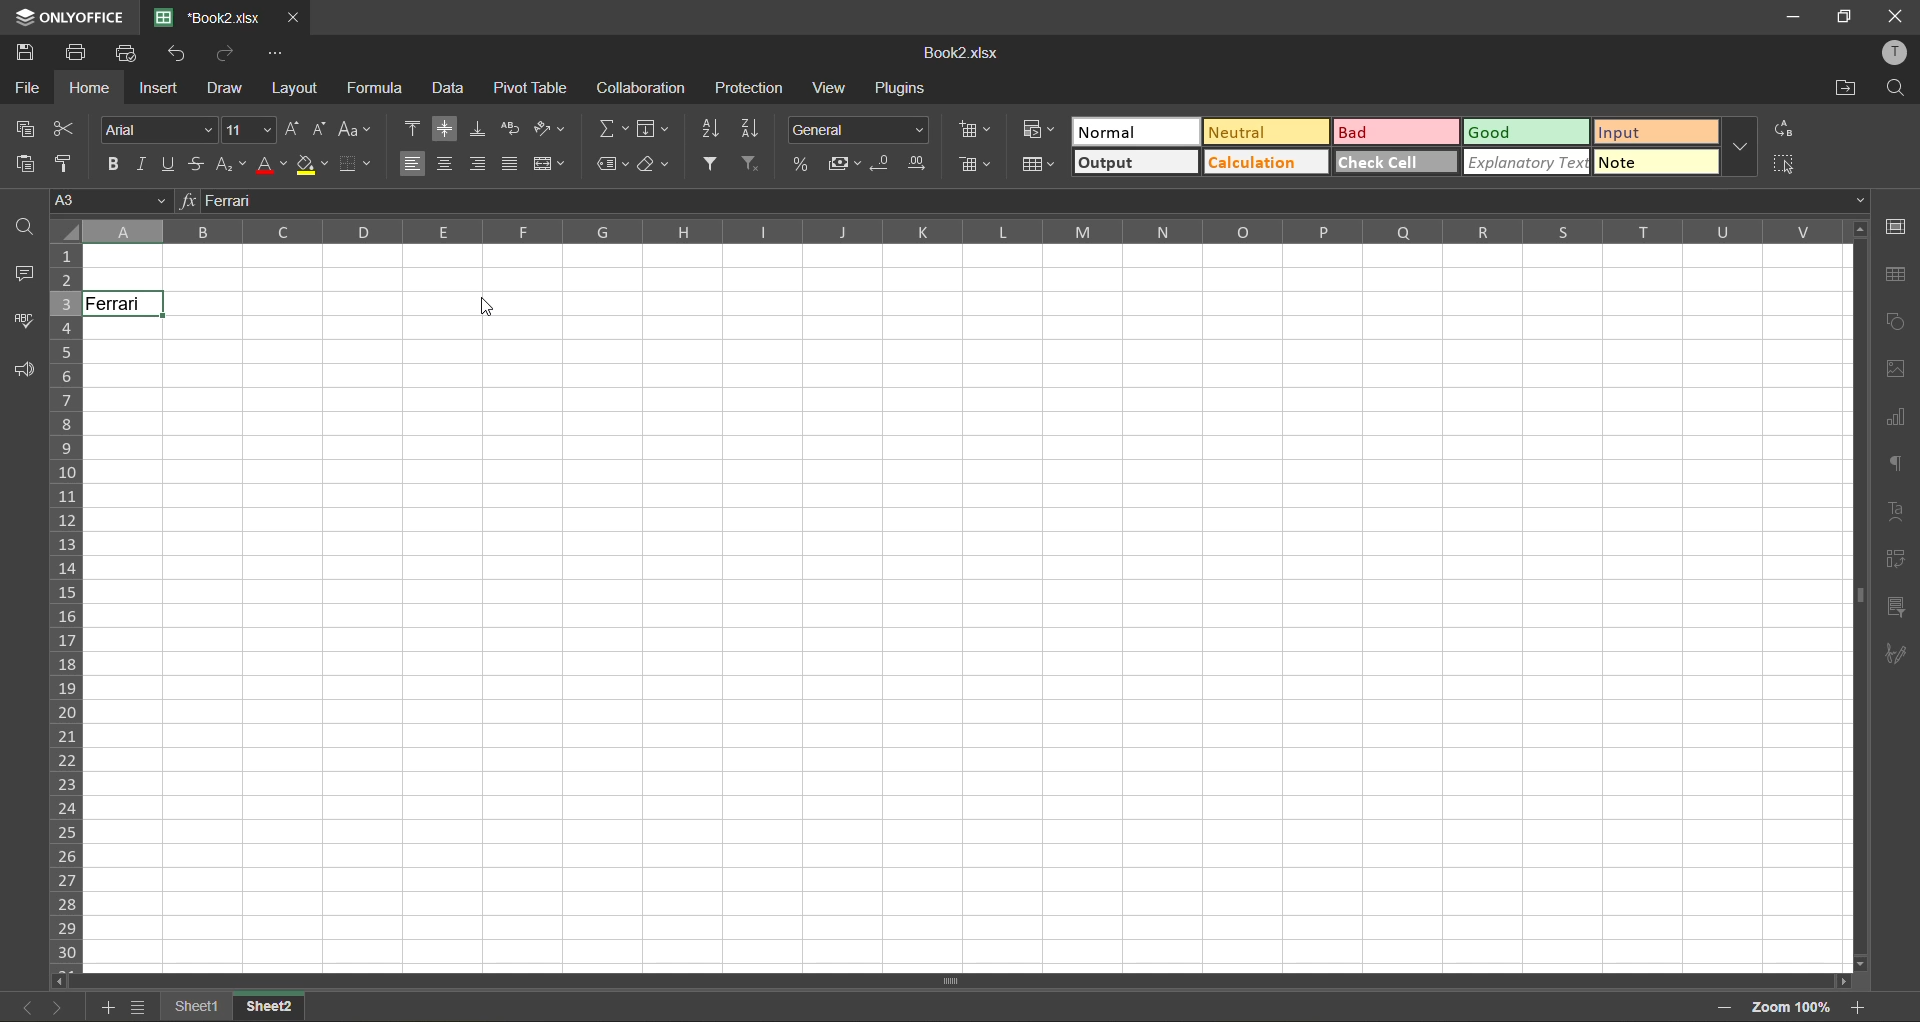 The width and height of the screenshot is (1920, 1022). Describe the element at coordinates (547, 164) in the screenshot. I see `merge and center` at that location.